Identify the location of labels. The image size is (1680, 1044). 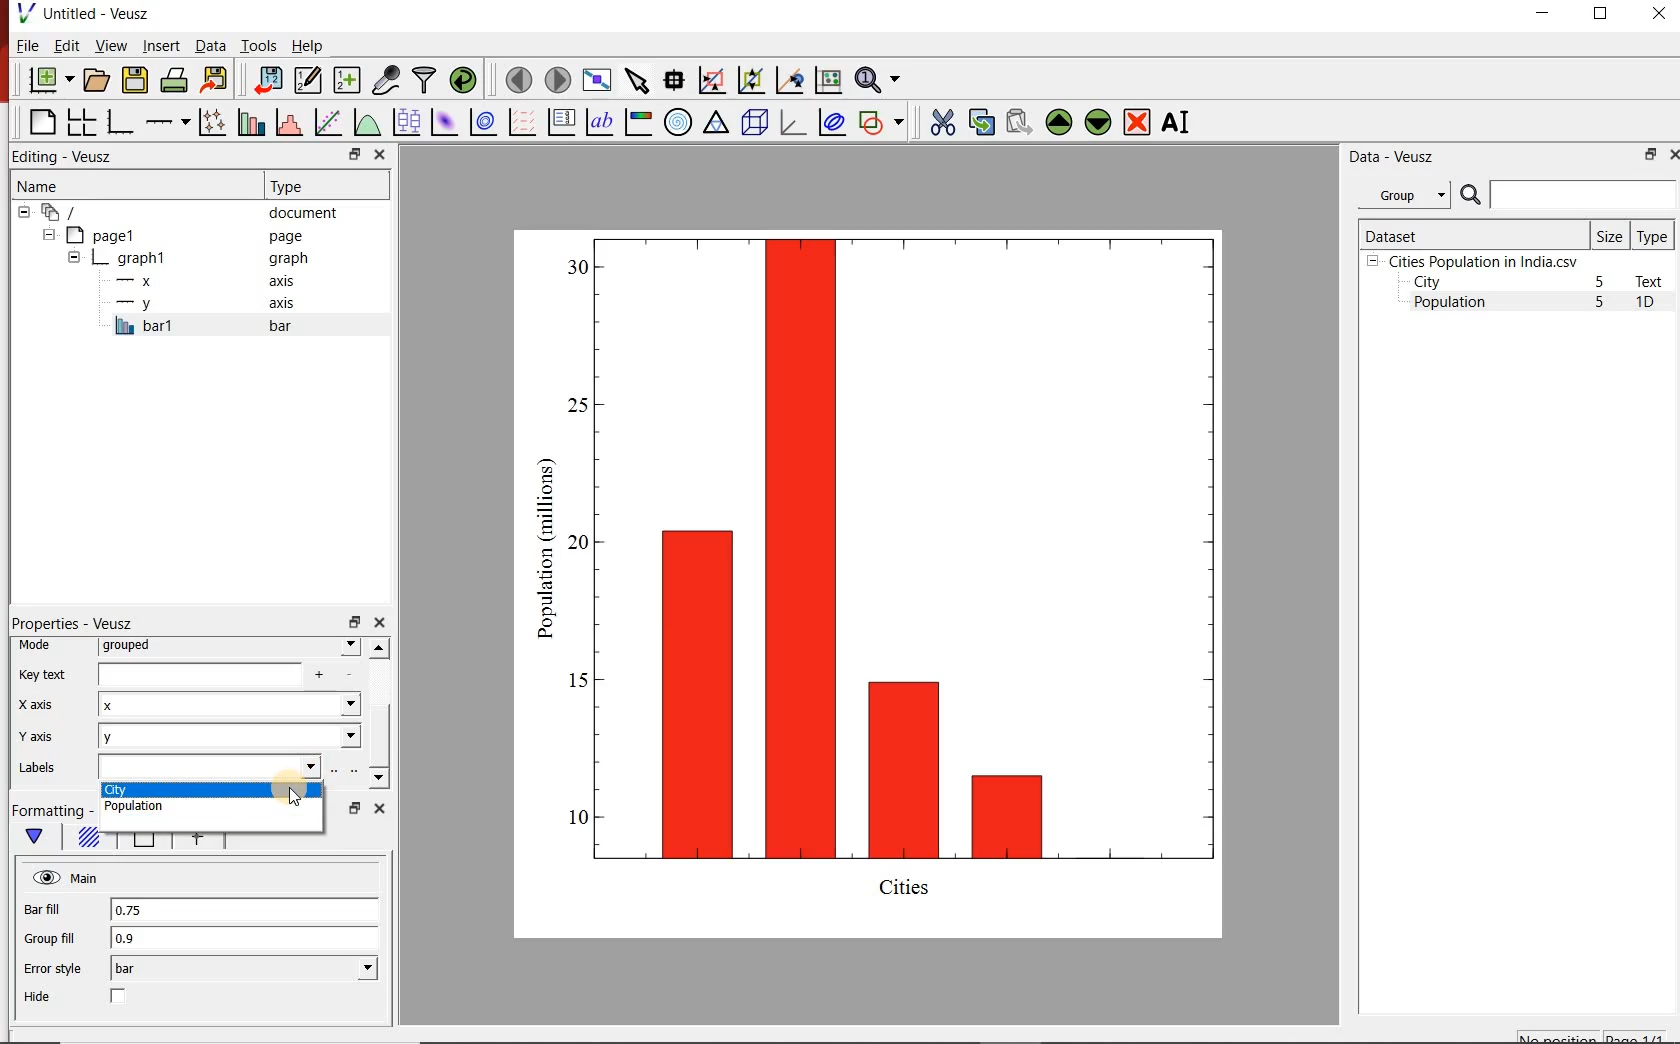
(46, 771).